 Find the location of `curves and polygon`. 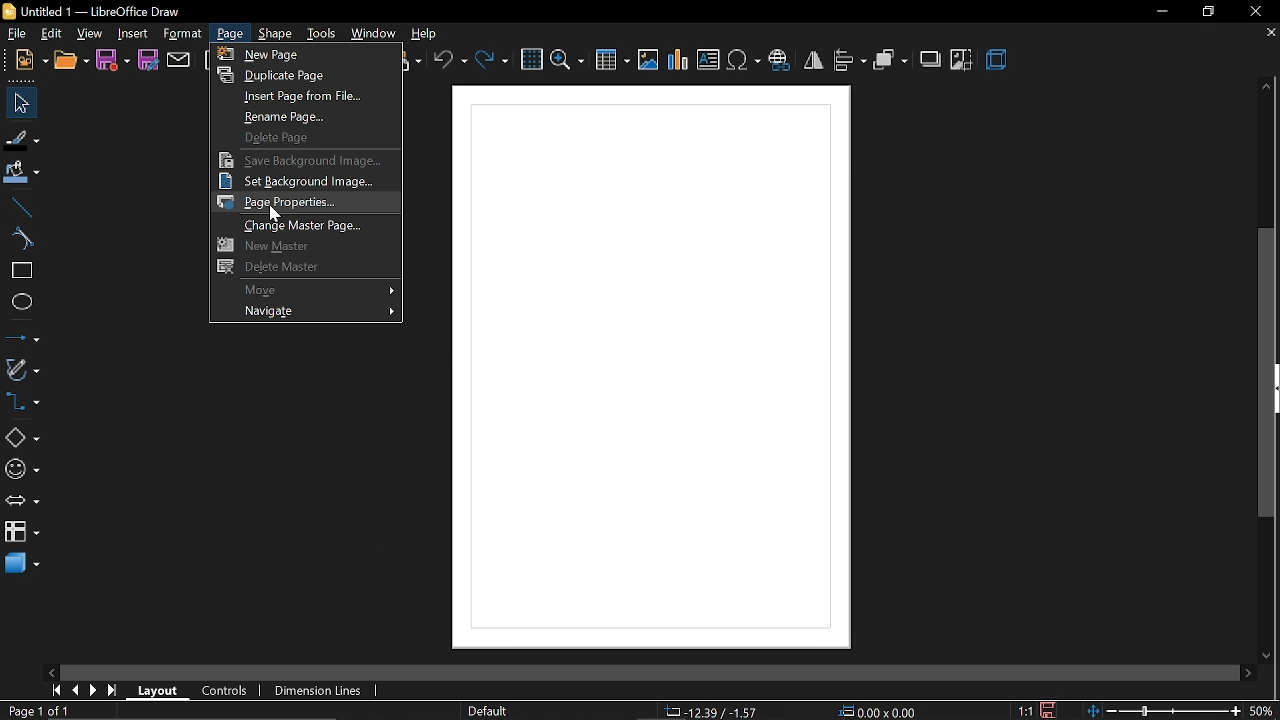

curves and polygon is located at coordinates (23, 369).